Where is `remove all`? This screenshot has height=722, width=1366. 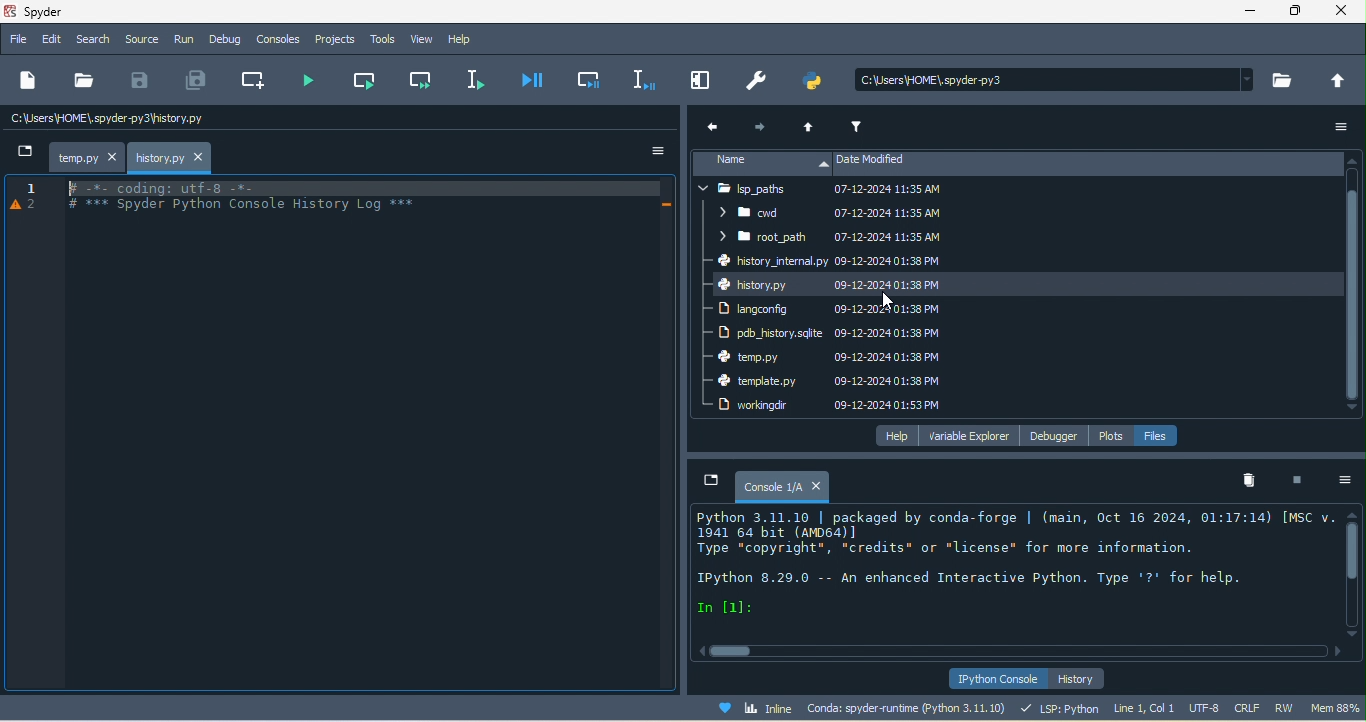 remove all is located at coordinates (1252, 481).